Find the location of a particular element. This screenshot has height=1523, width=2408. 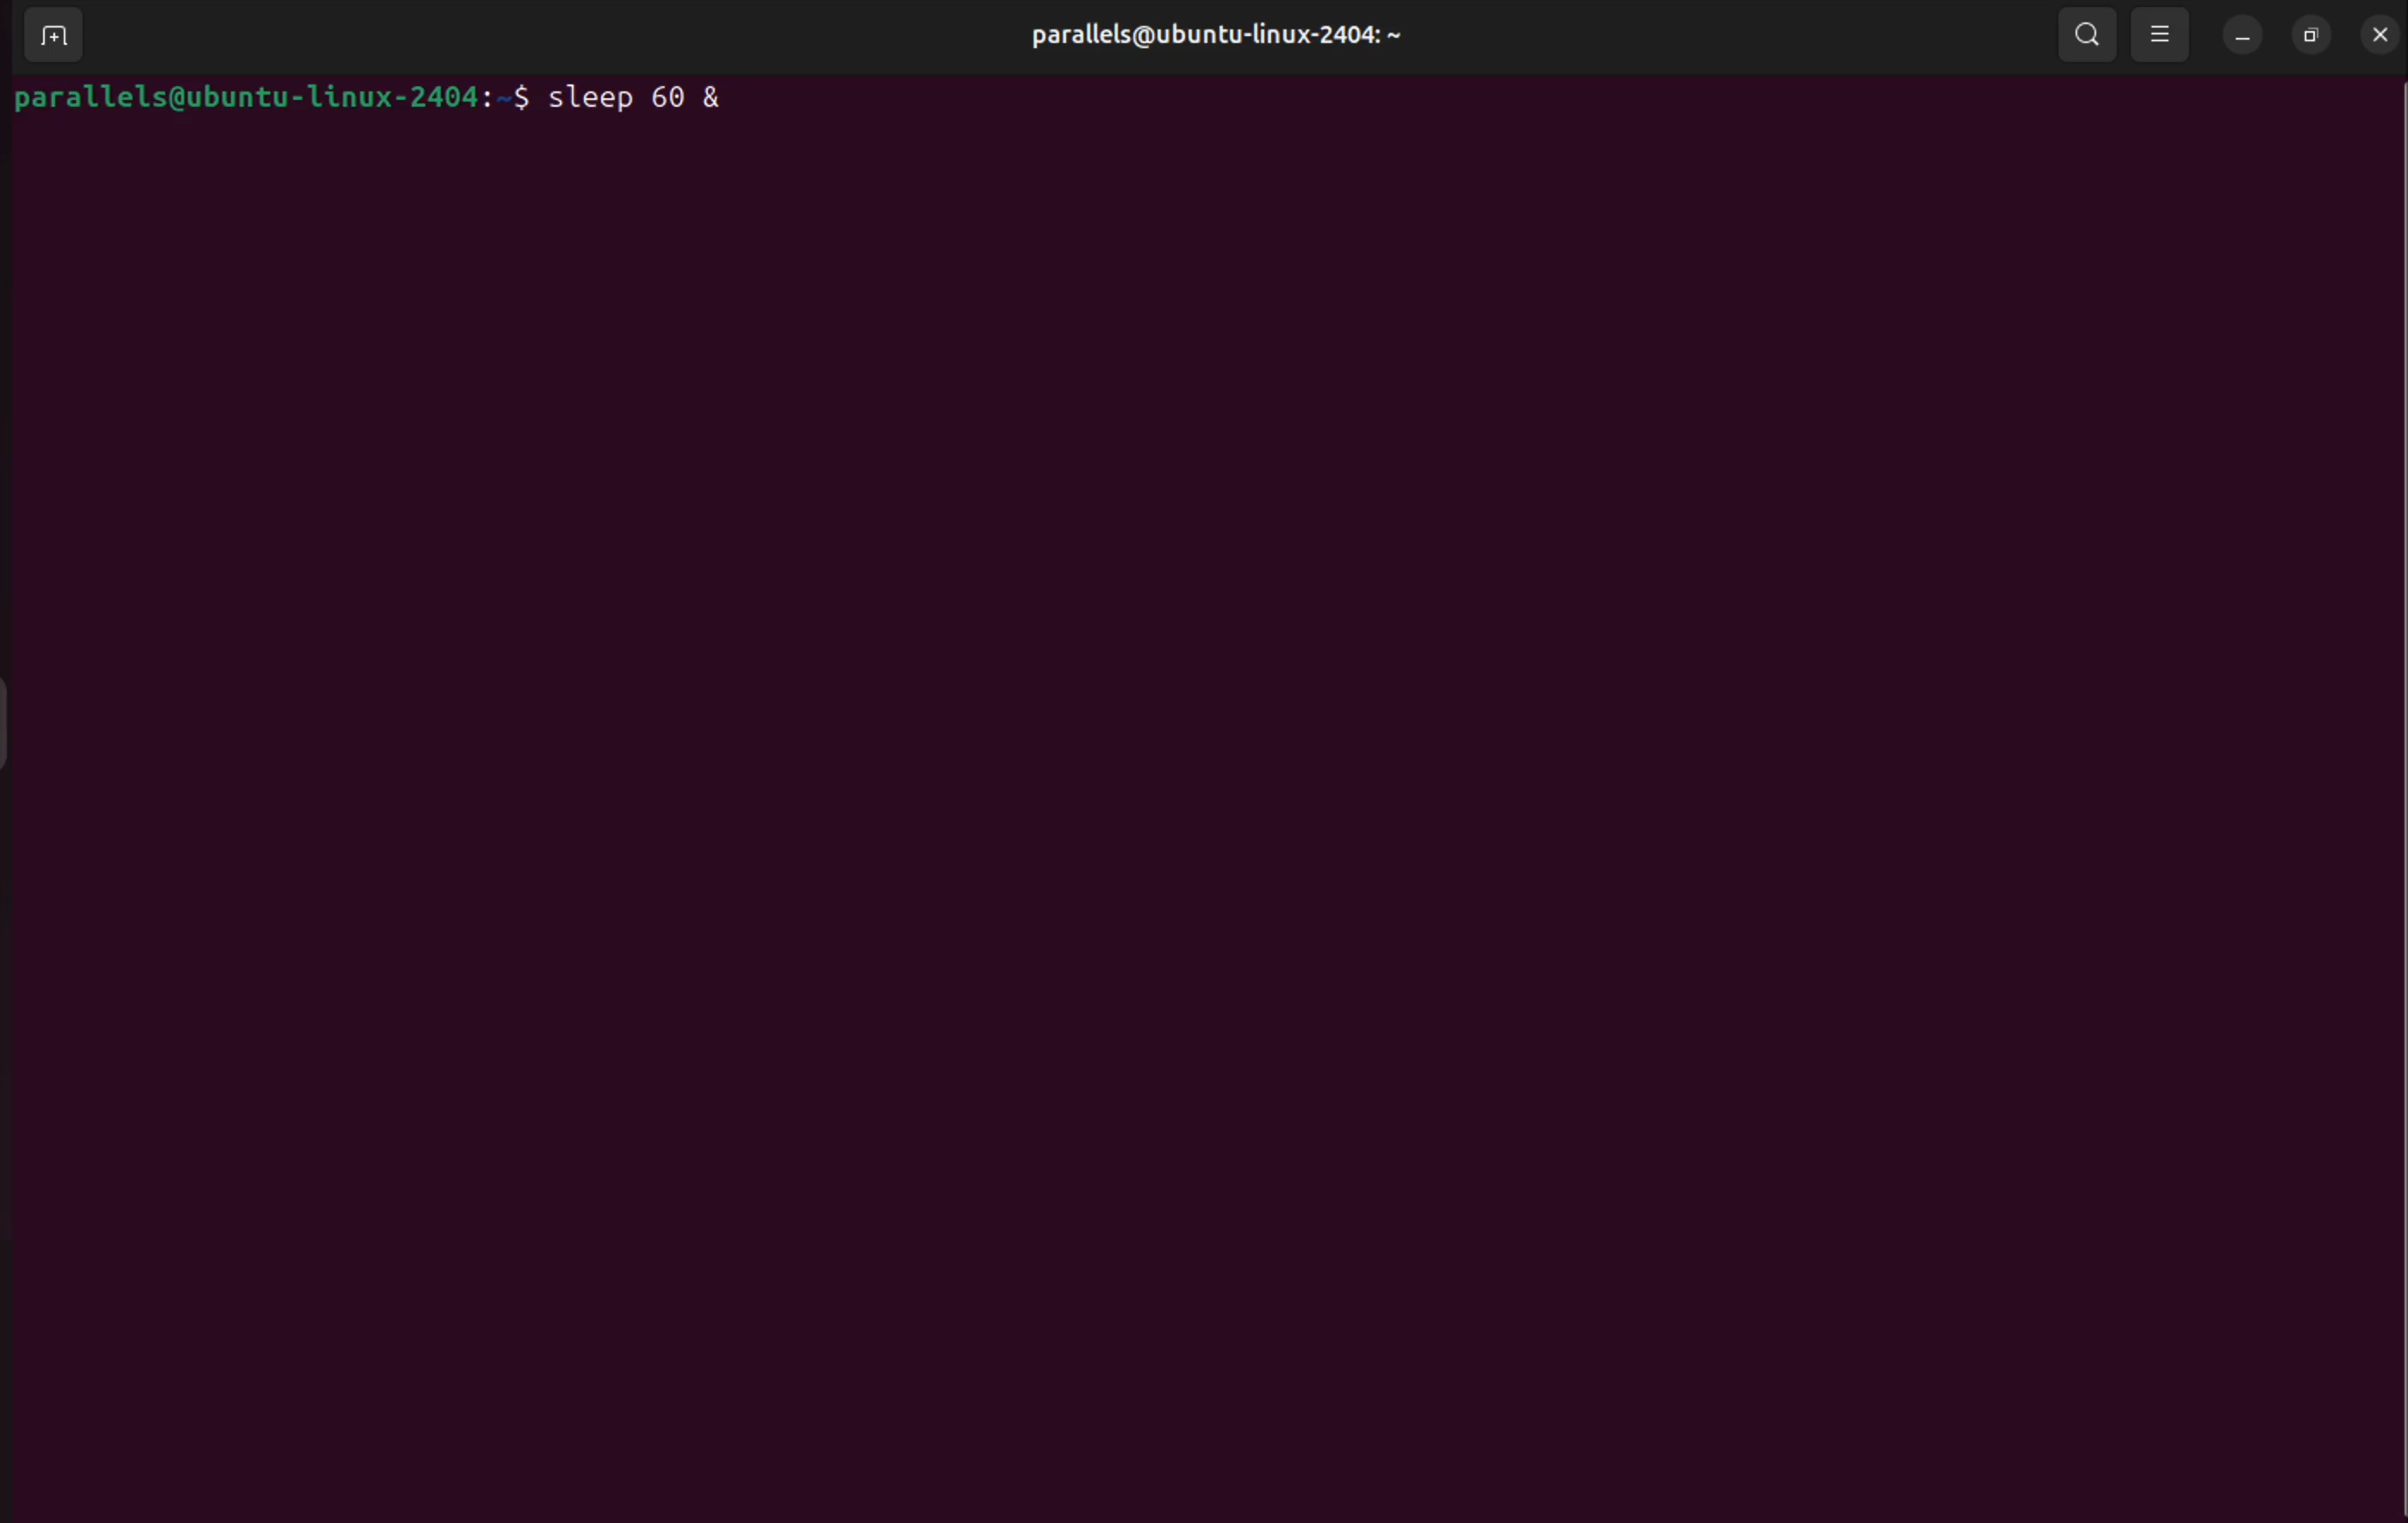

parallels@ubuntu-linux-2404: ~$ is located at coordinates (273, 97).